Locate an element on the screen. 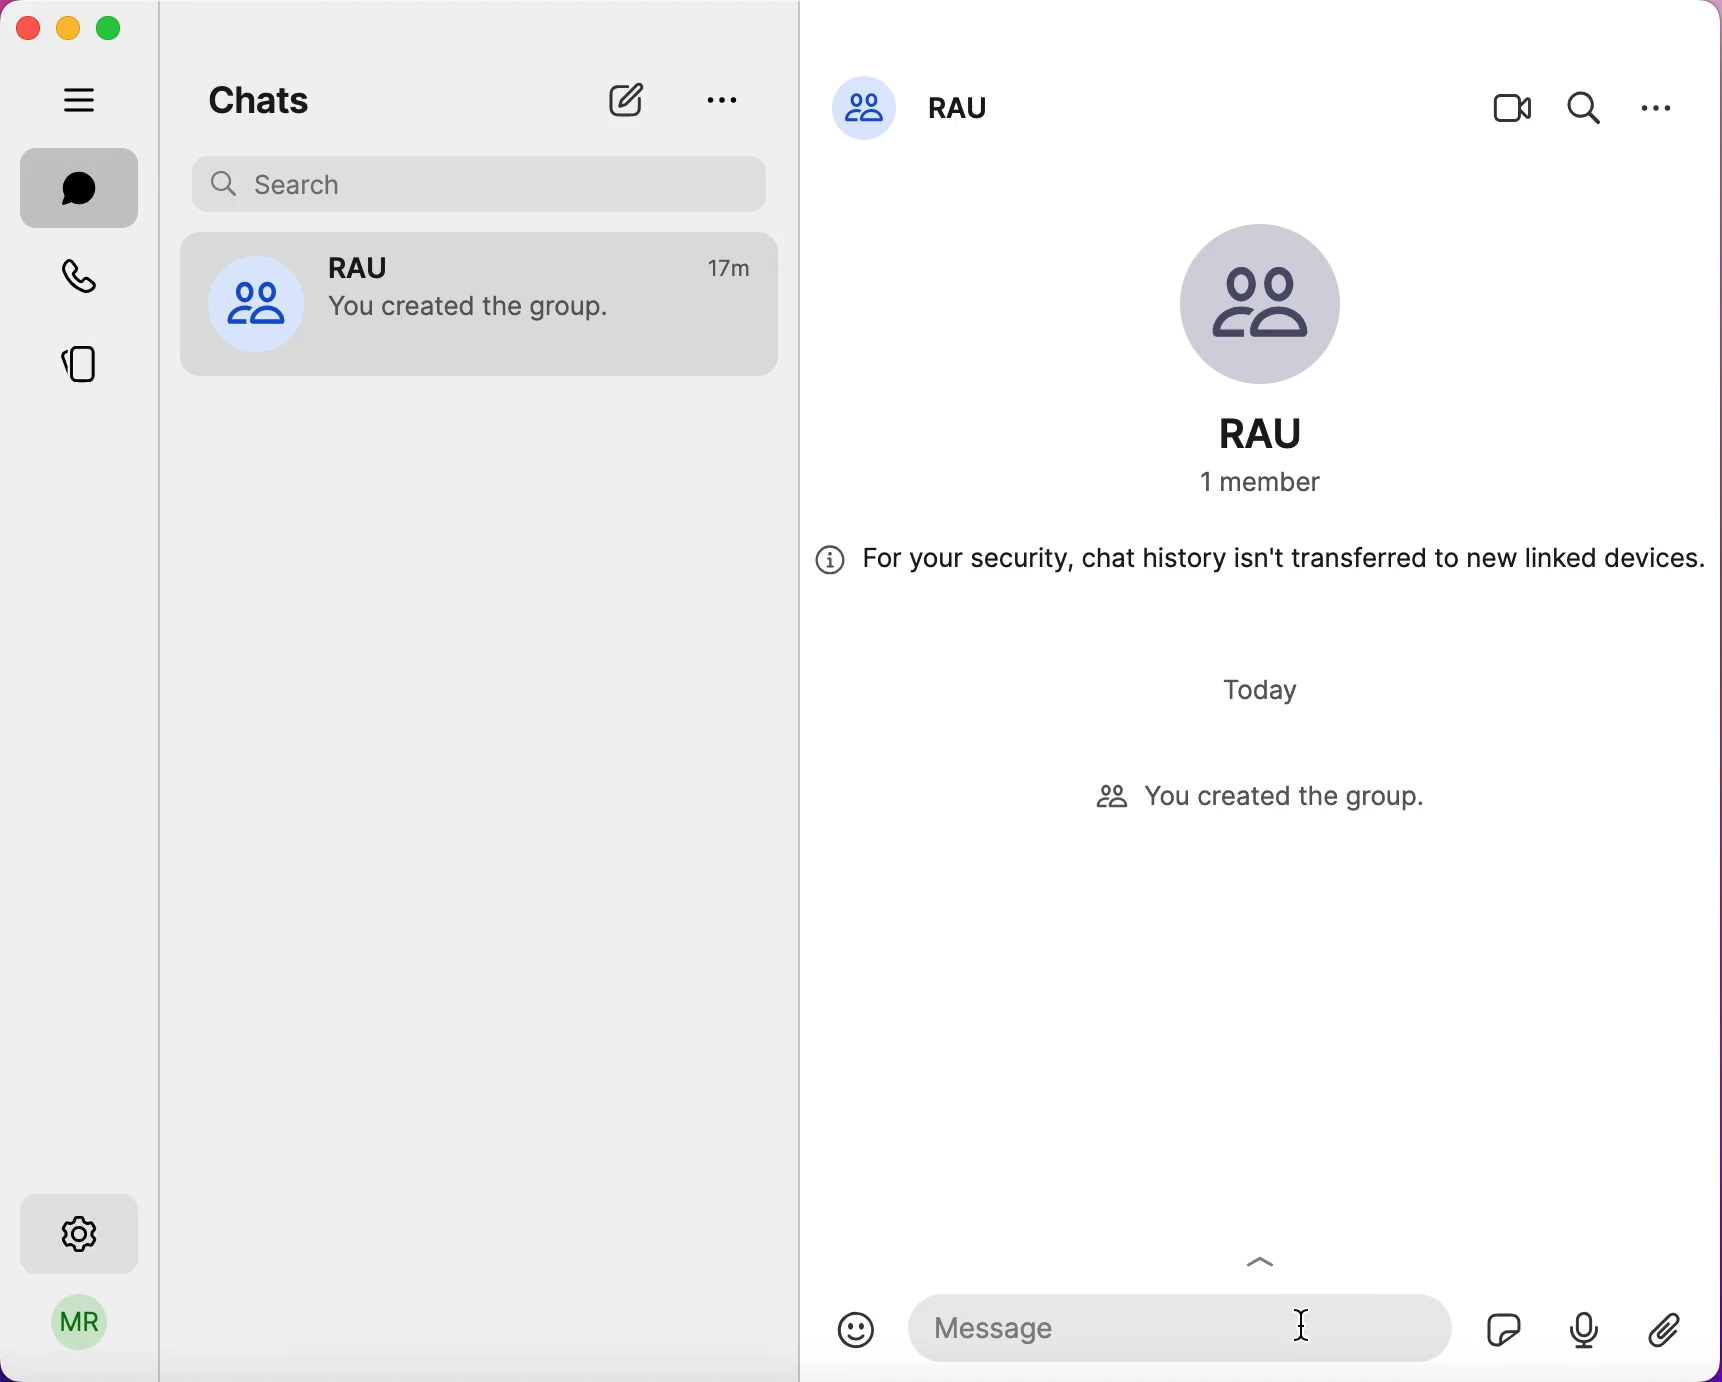 The width and height of the screenshot is (1722, 1382). text cursor is located at coordinates (1307, 1327).